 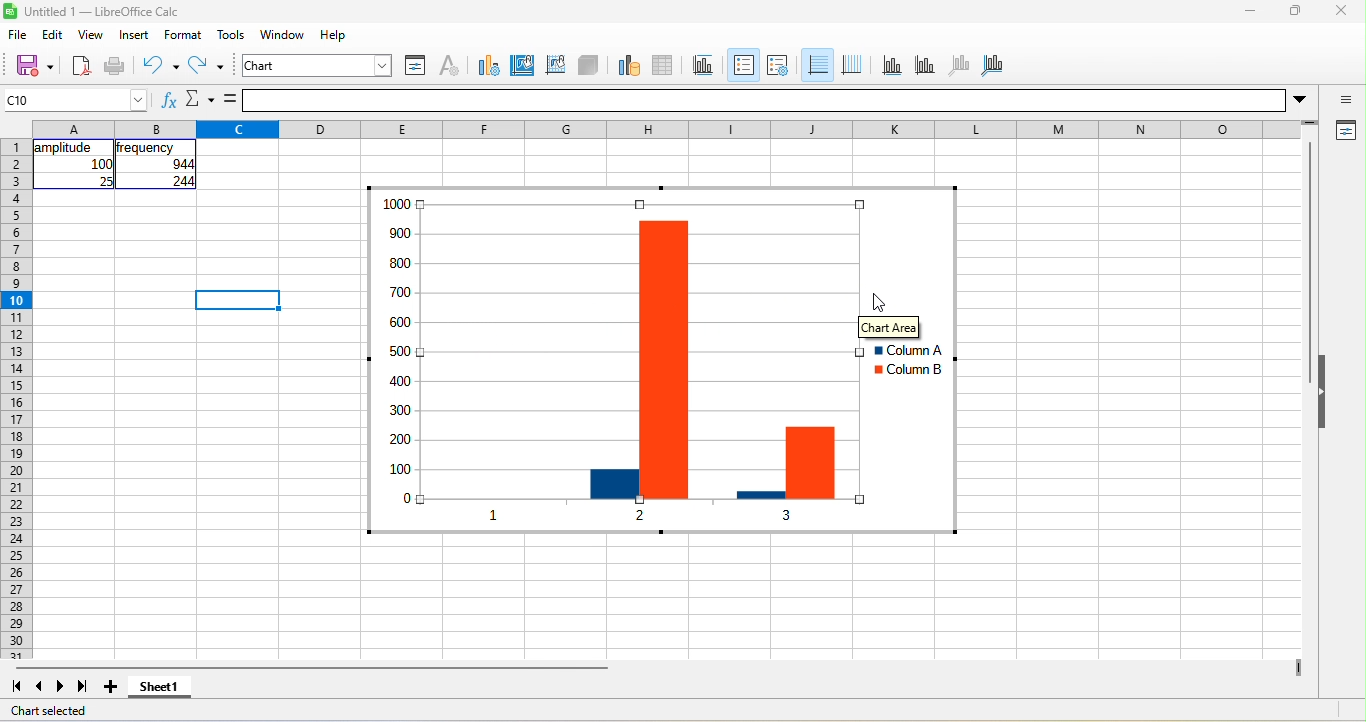 I want to click on chart area, so click(x=523, y=63).